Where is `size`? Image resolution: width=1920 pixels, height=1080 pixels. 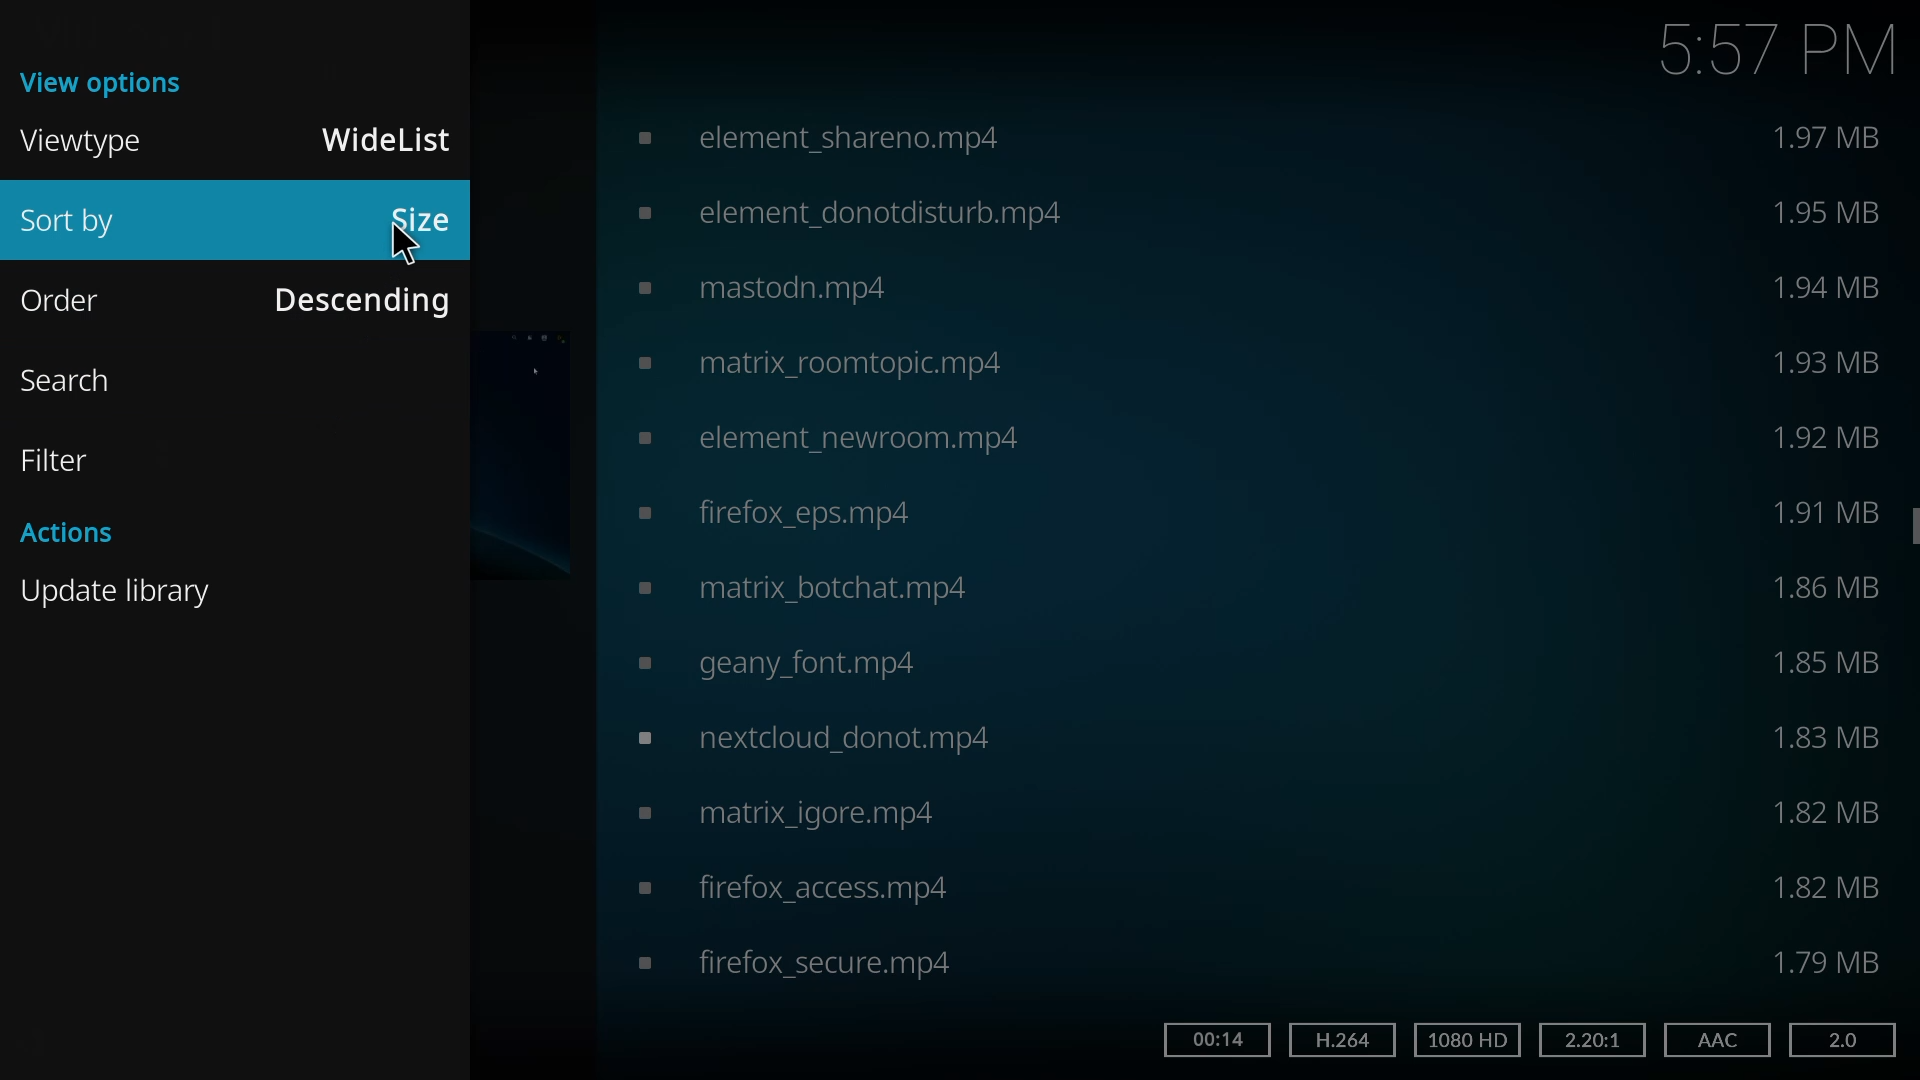 size is located at coordinates (1832, 661).